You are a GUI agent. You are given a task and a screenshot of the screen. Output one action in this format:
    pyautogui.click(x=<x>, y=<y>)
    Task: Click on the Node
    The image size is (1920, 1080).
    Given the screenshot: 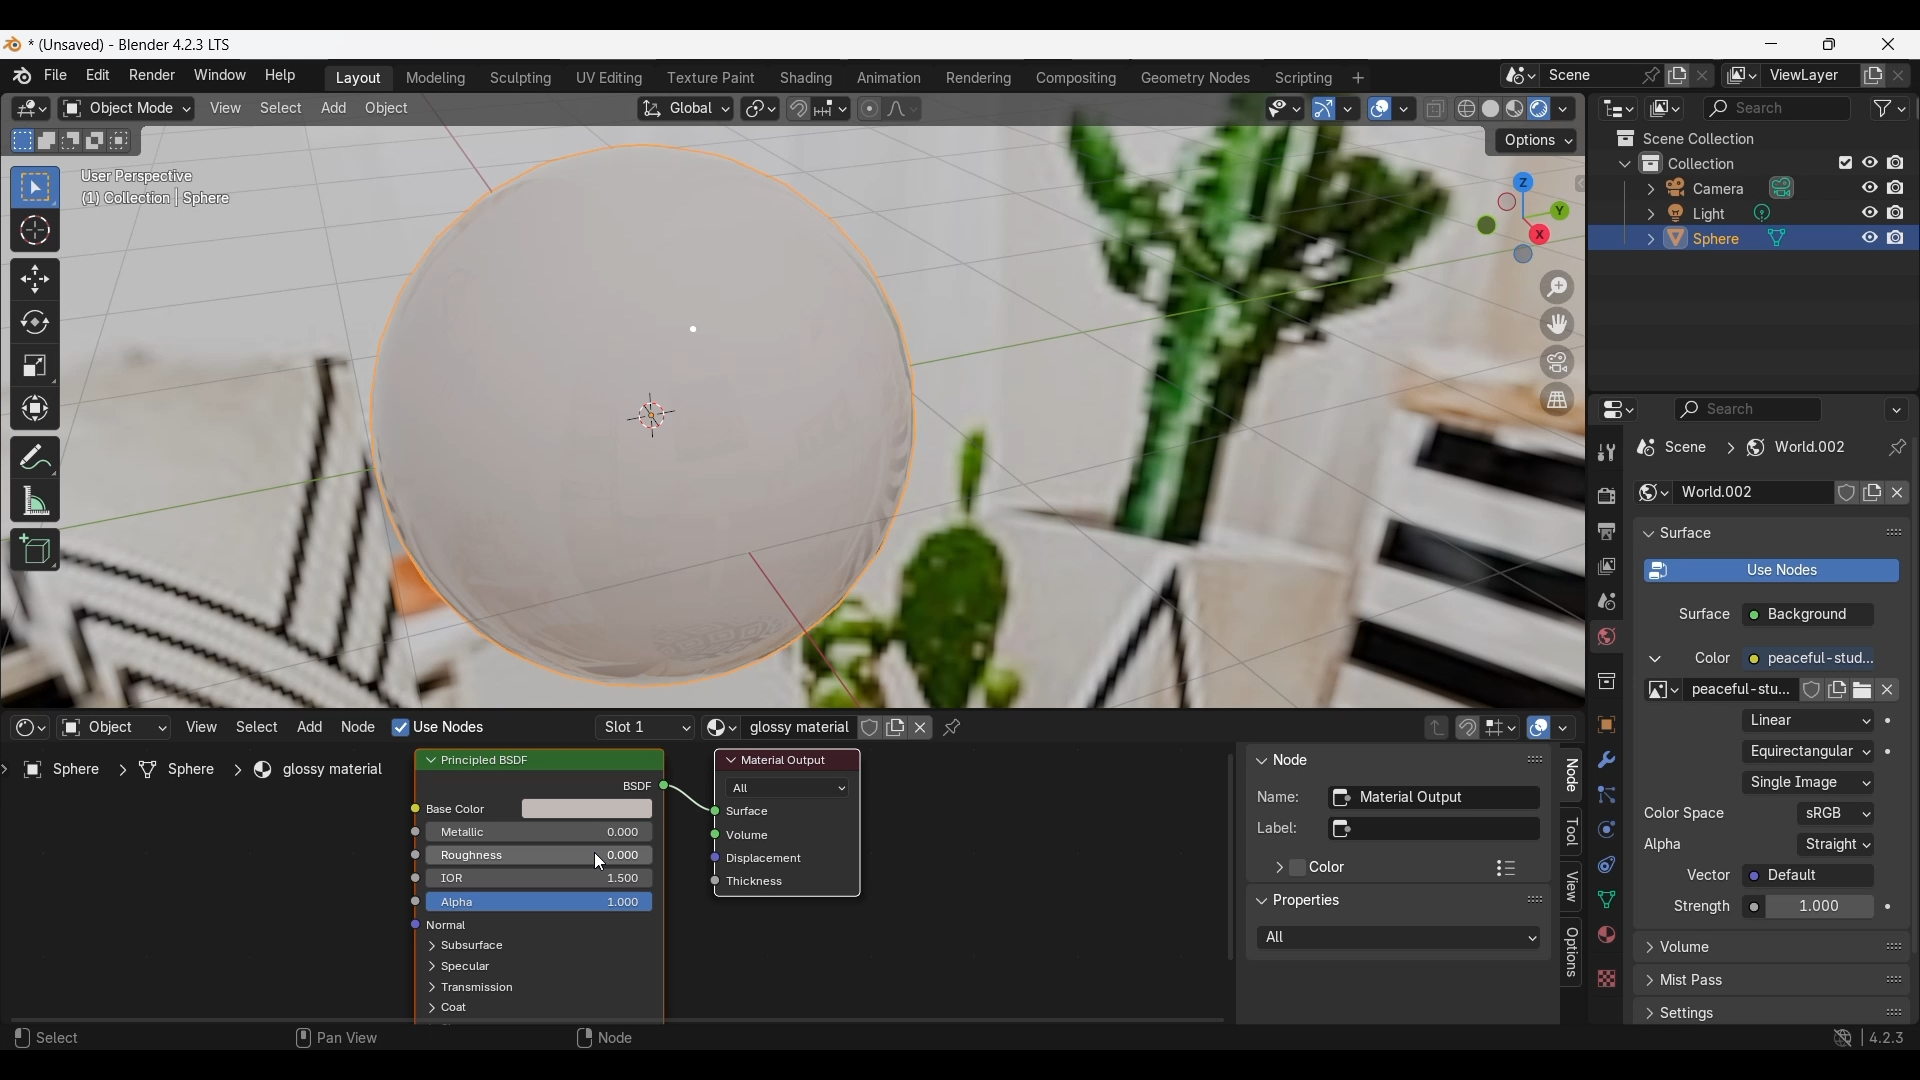 What is the action you would take?
    pyautogui.click(x=1293, y=758)
    